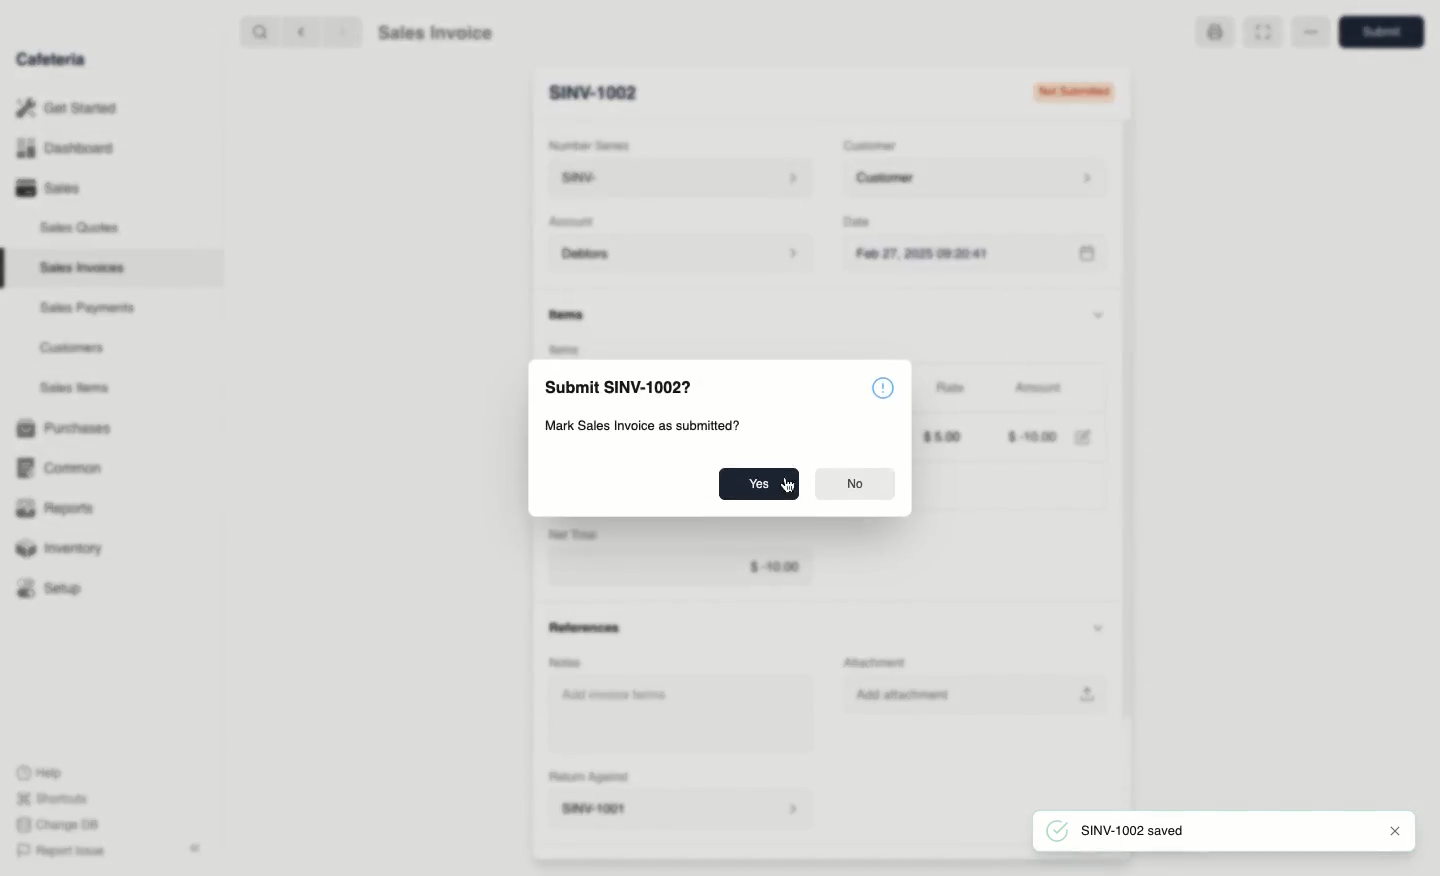 The height and width of the screenshot is (876, 1440). What do you see at coordinates (1380, 32) in the screenshot?
I see `Submit` at bounding box center [1380, 32].